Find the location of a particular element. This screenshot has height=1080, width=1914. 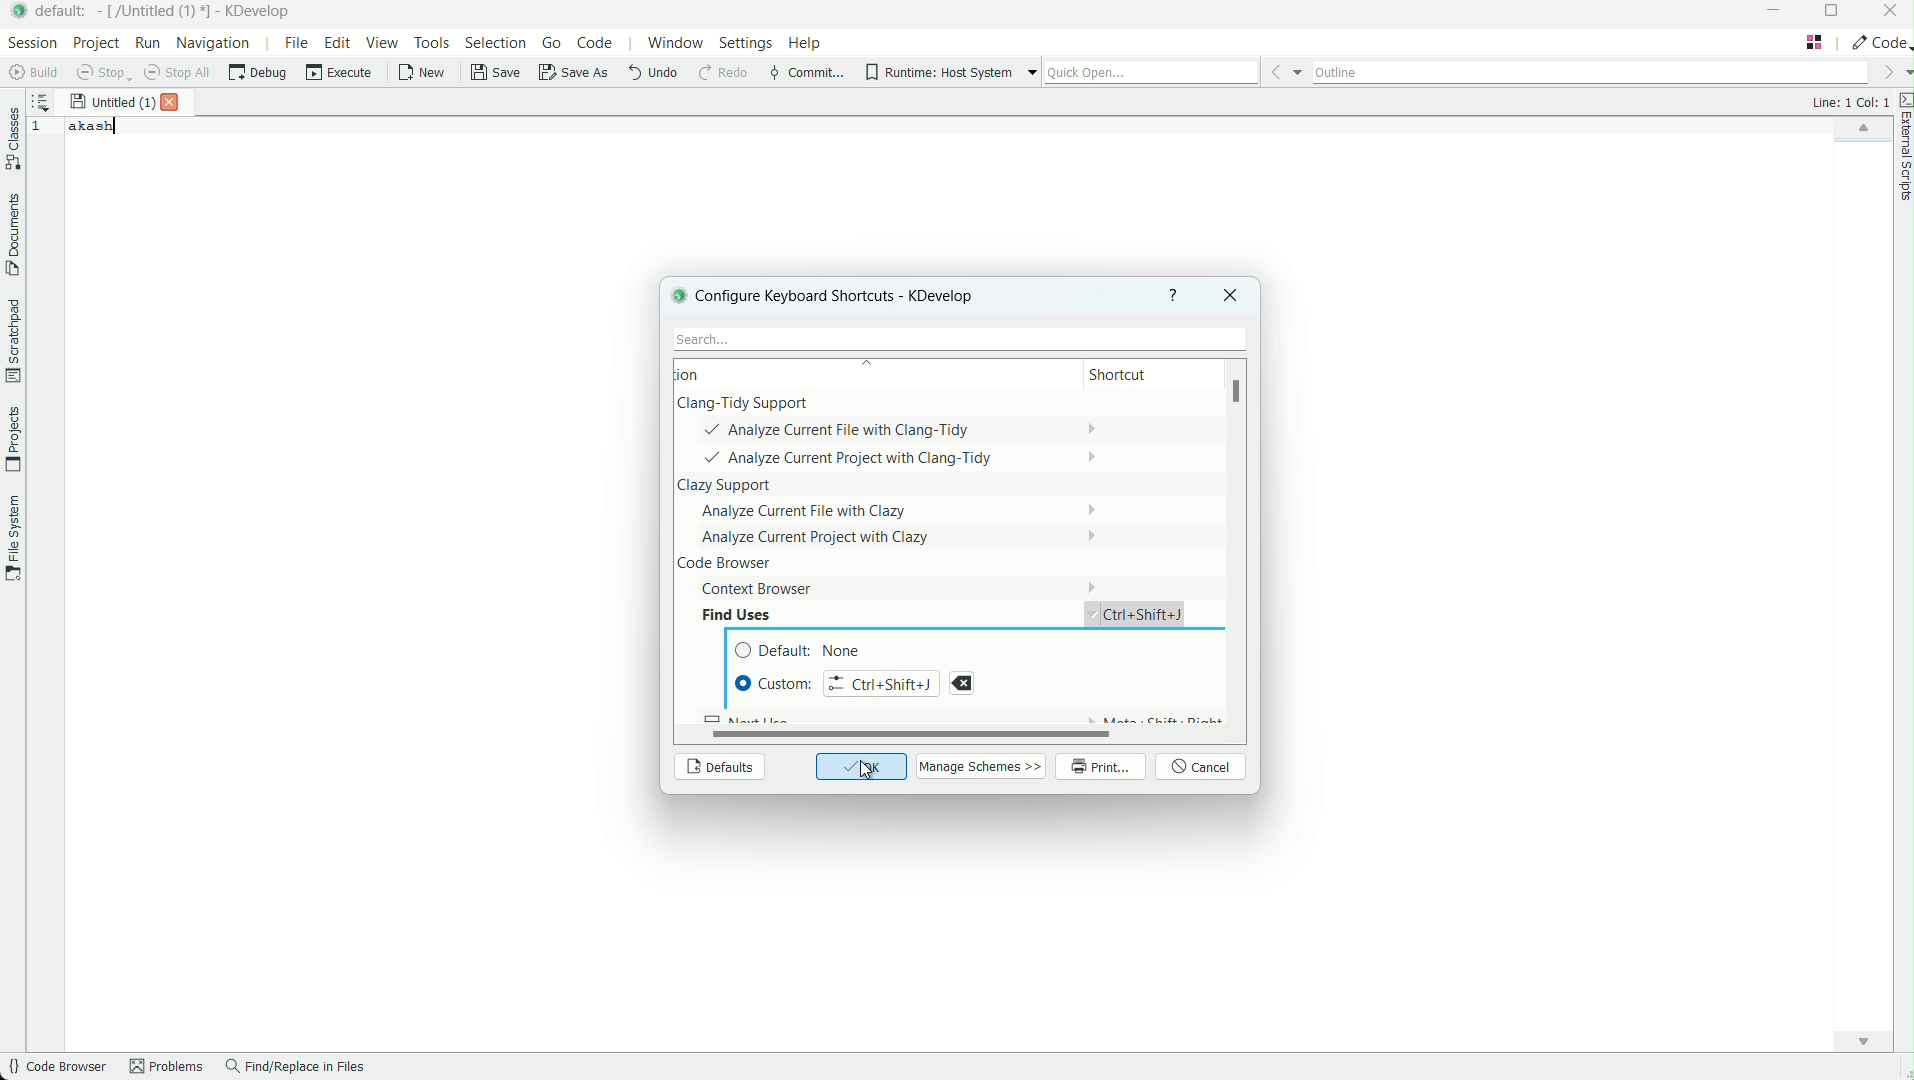

action is located at coordinates (715, 374).